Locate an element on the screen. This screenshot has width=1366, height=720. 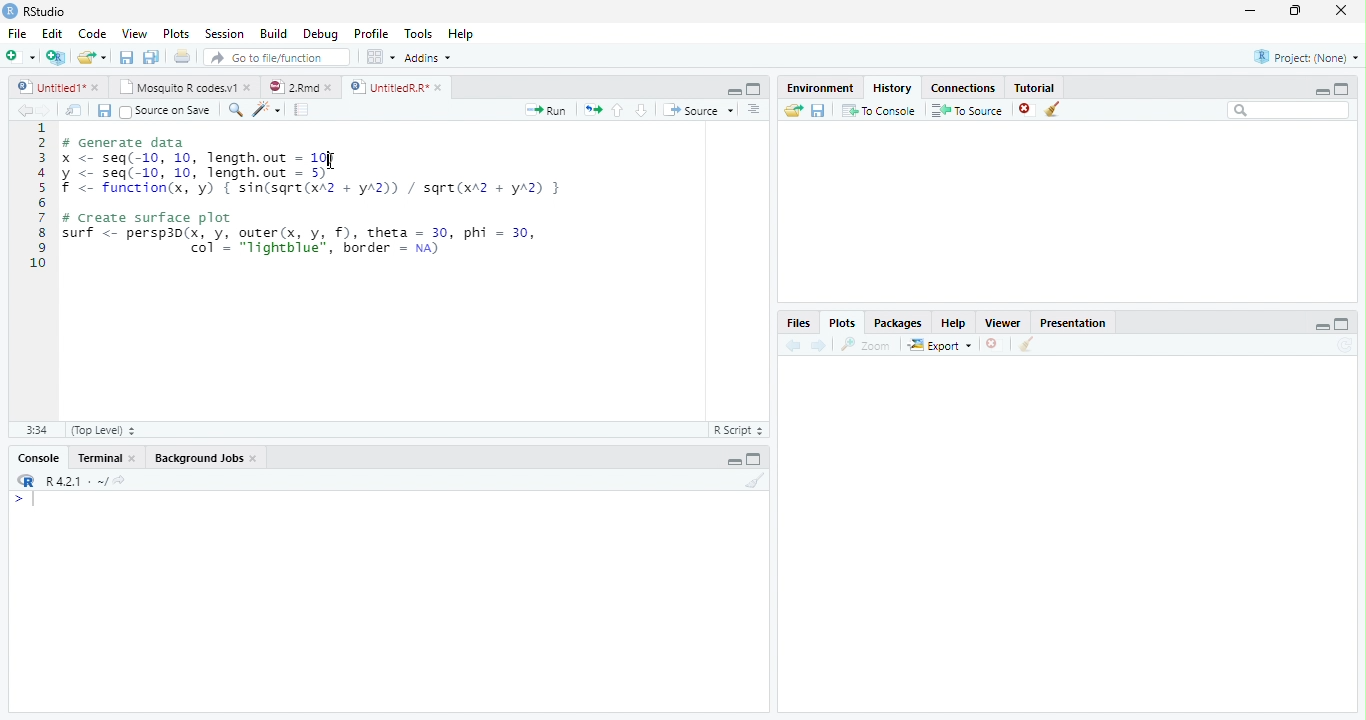
Save current document is located at coordinates (103, 110).